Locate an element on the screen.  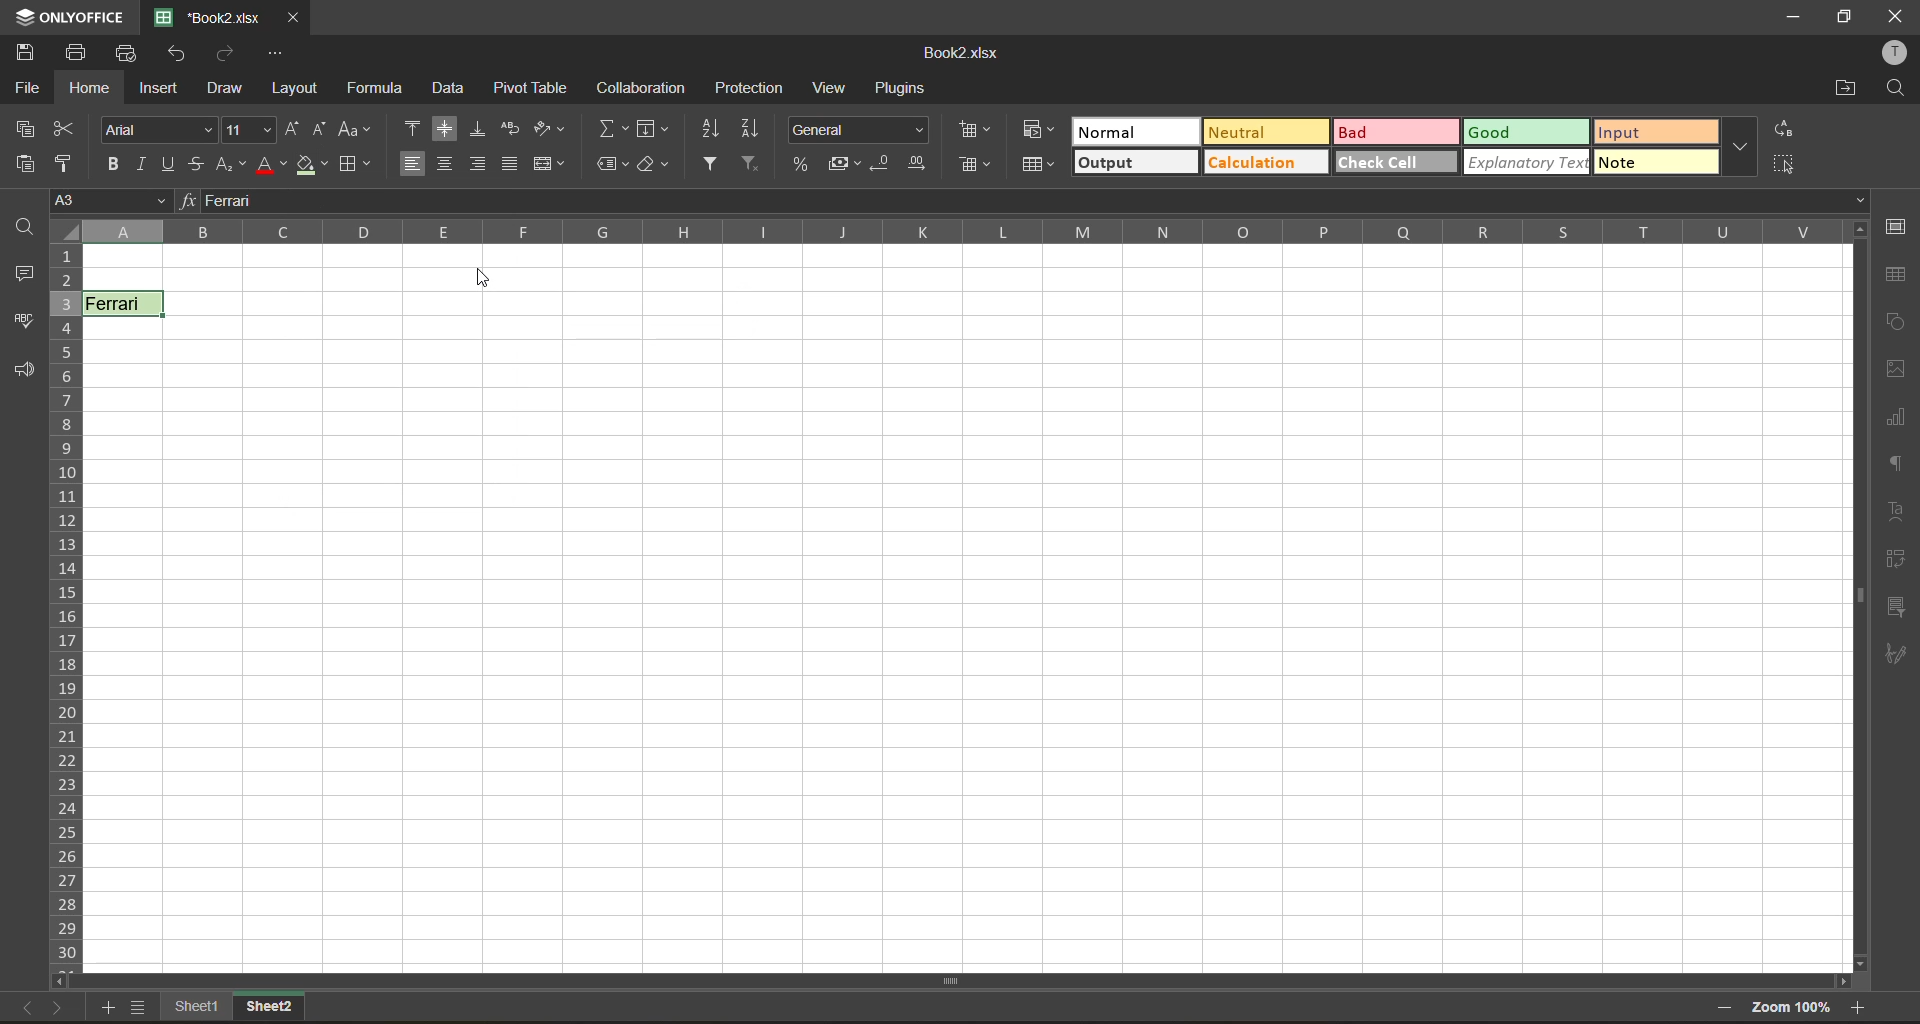
plugins is located at coordinates (903, 92).